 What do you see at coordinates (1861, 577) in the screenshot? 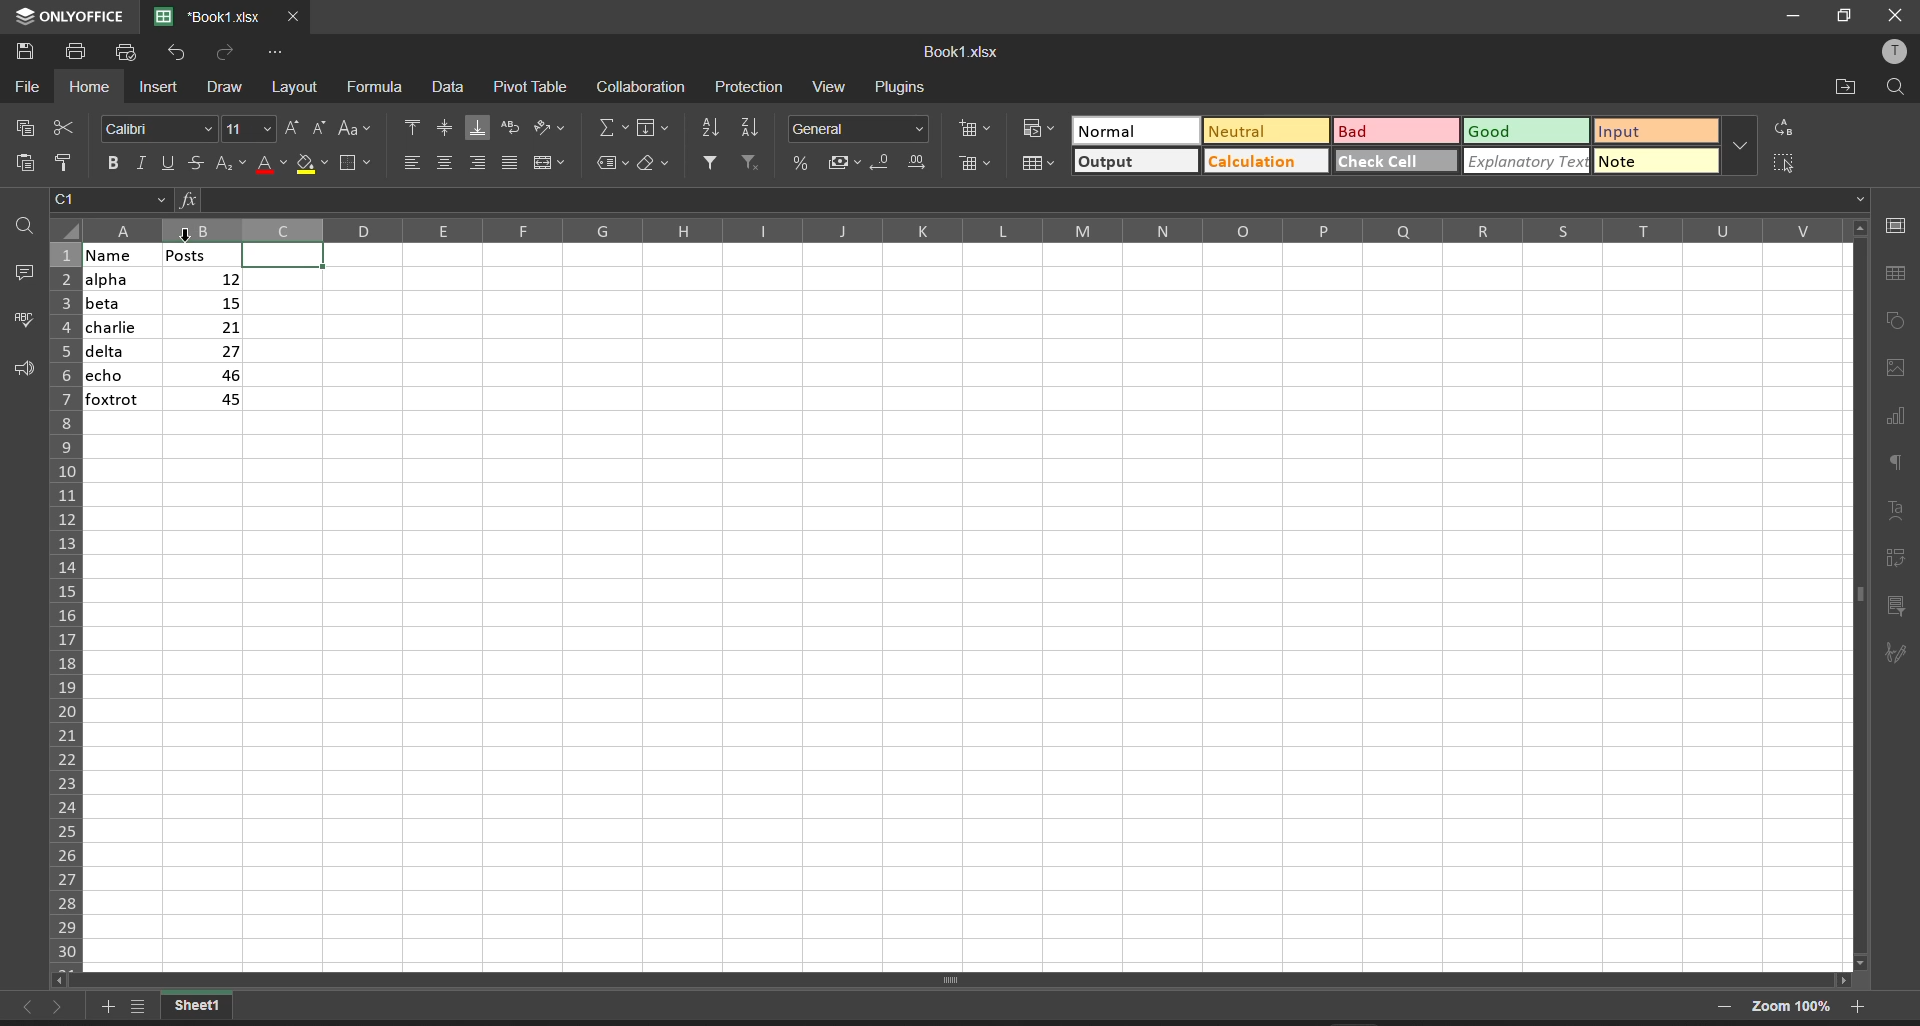
I see `vertical scroll bar` at bounding box center [1861, 577].